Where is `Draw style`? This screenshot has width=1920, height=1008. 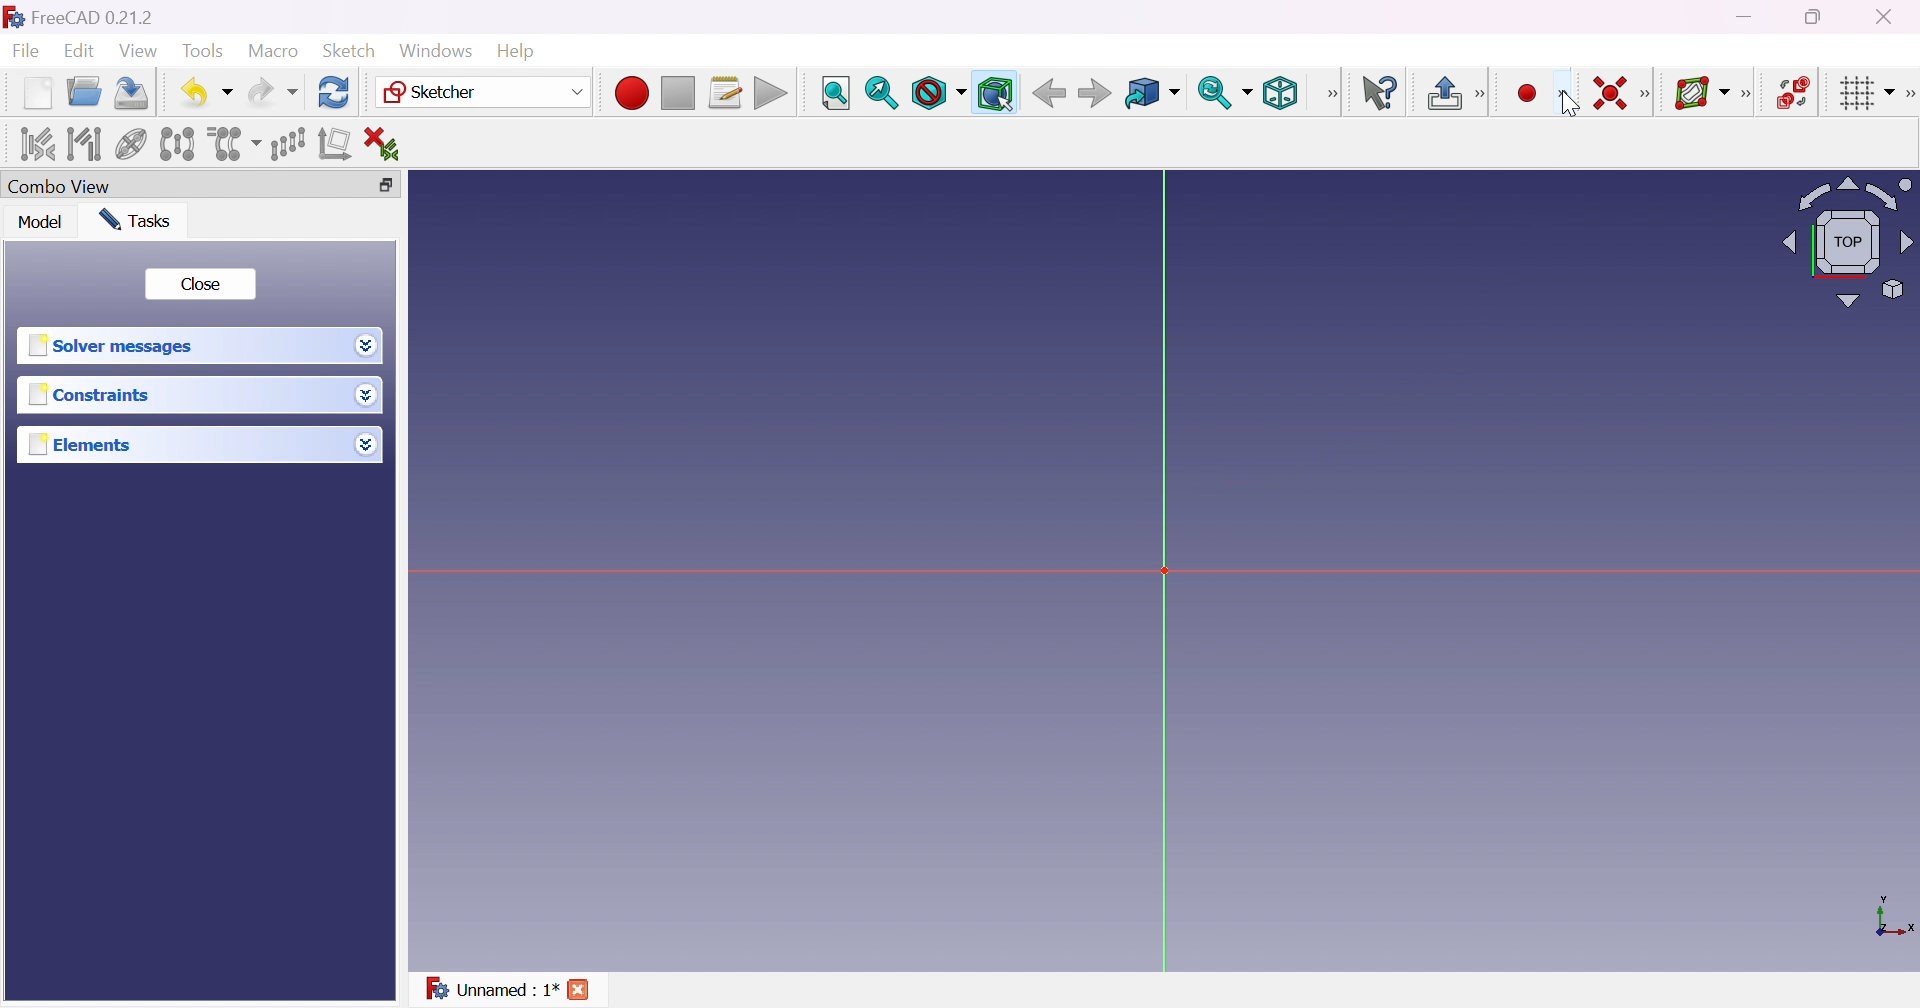 Draw style is located at coordinates (940, 94).